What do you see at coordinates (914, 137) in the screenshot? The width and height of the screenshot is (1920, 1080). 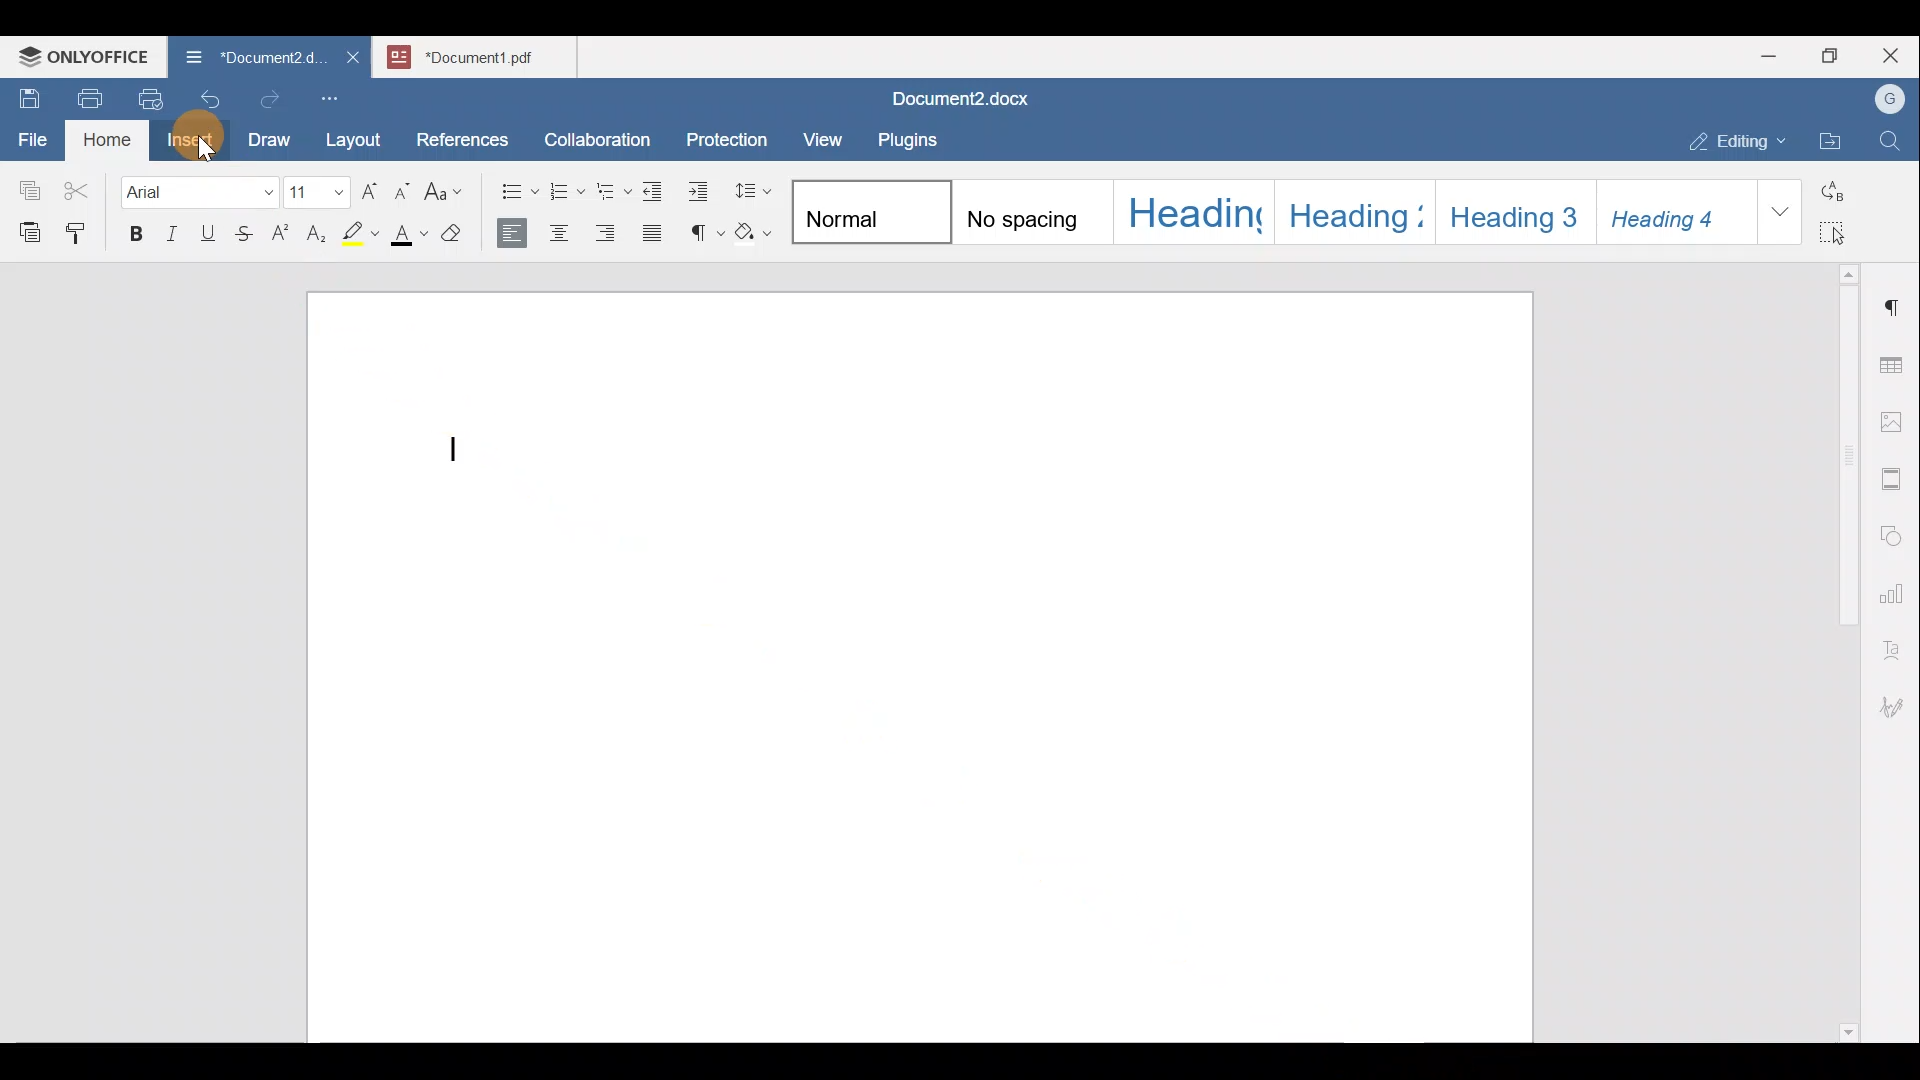 I see `Plugins` at bounding box center [914, 137].